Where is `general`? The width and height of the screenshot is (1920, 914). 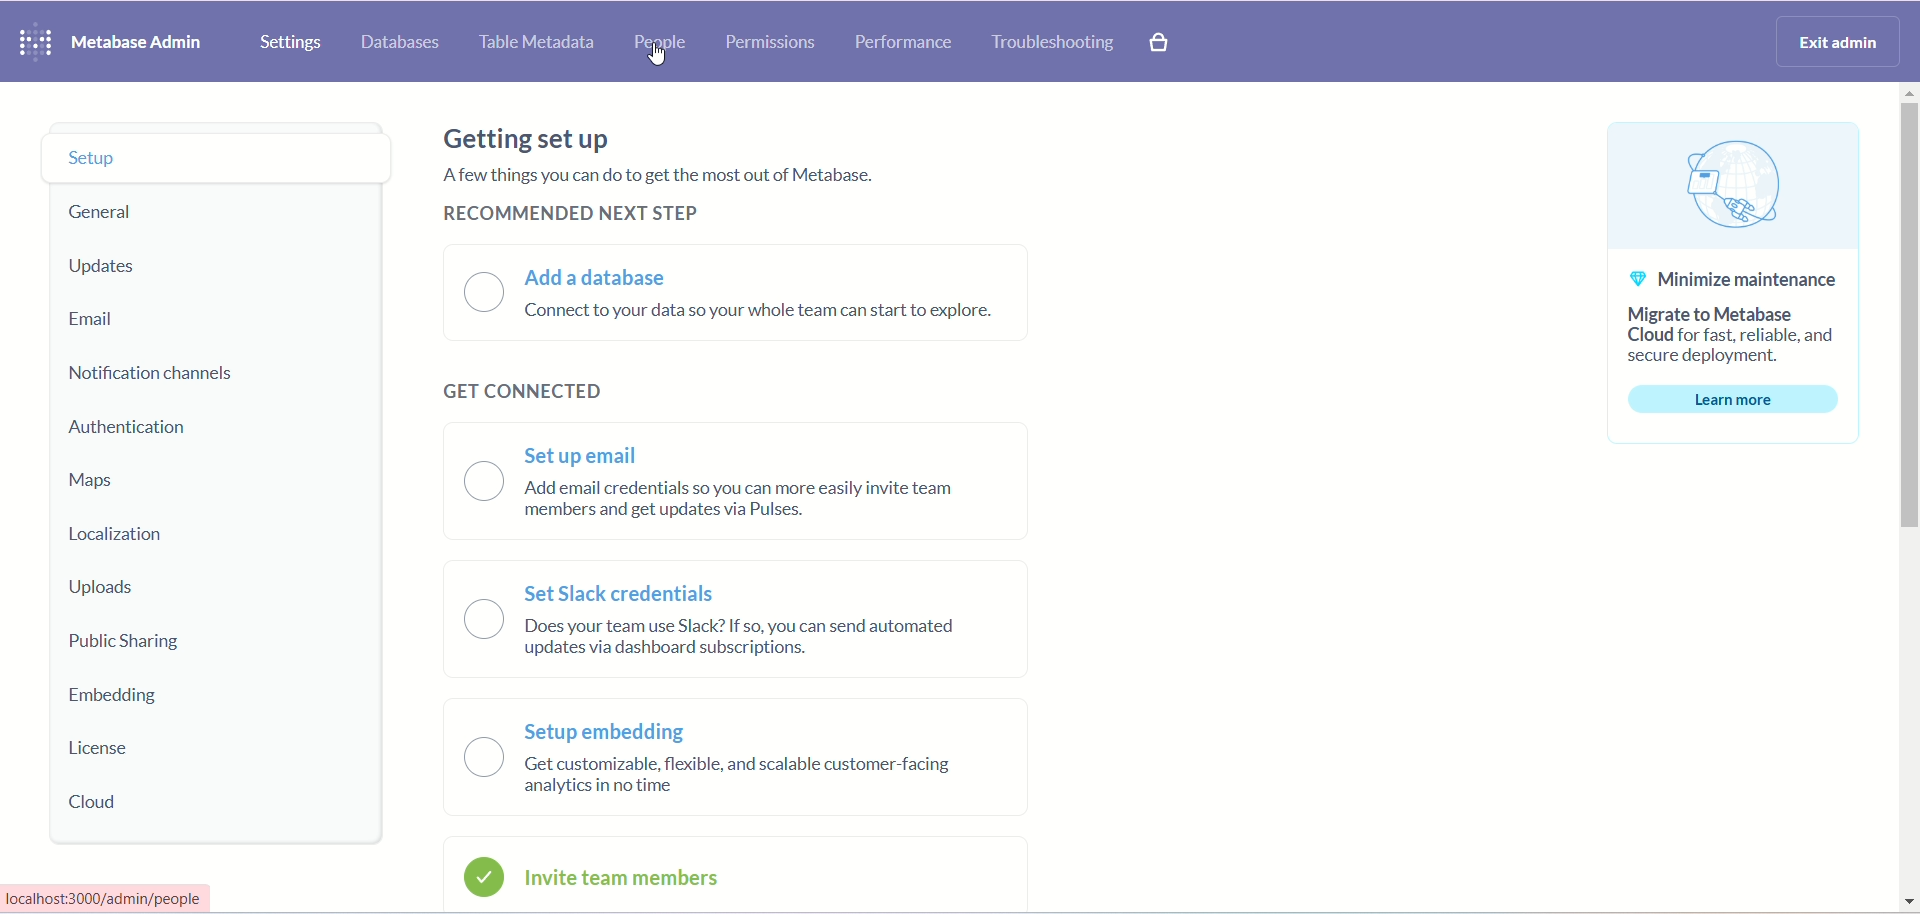 general is located at coordinates (106, 214).